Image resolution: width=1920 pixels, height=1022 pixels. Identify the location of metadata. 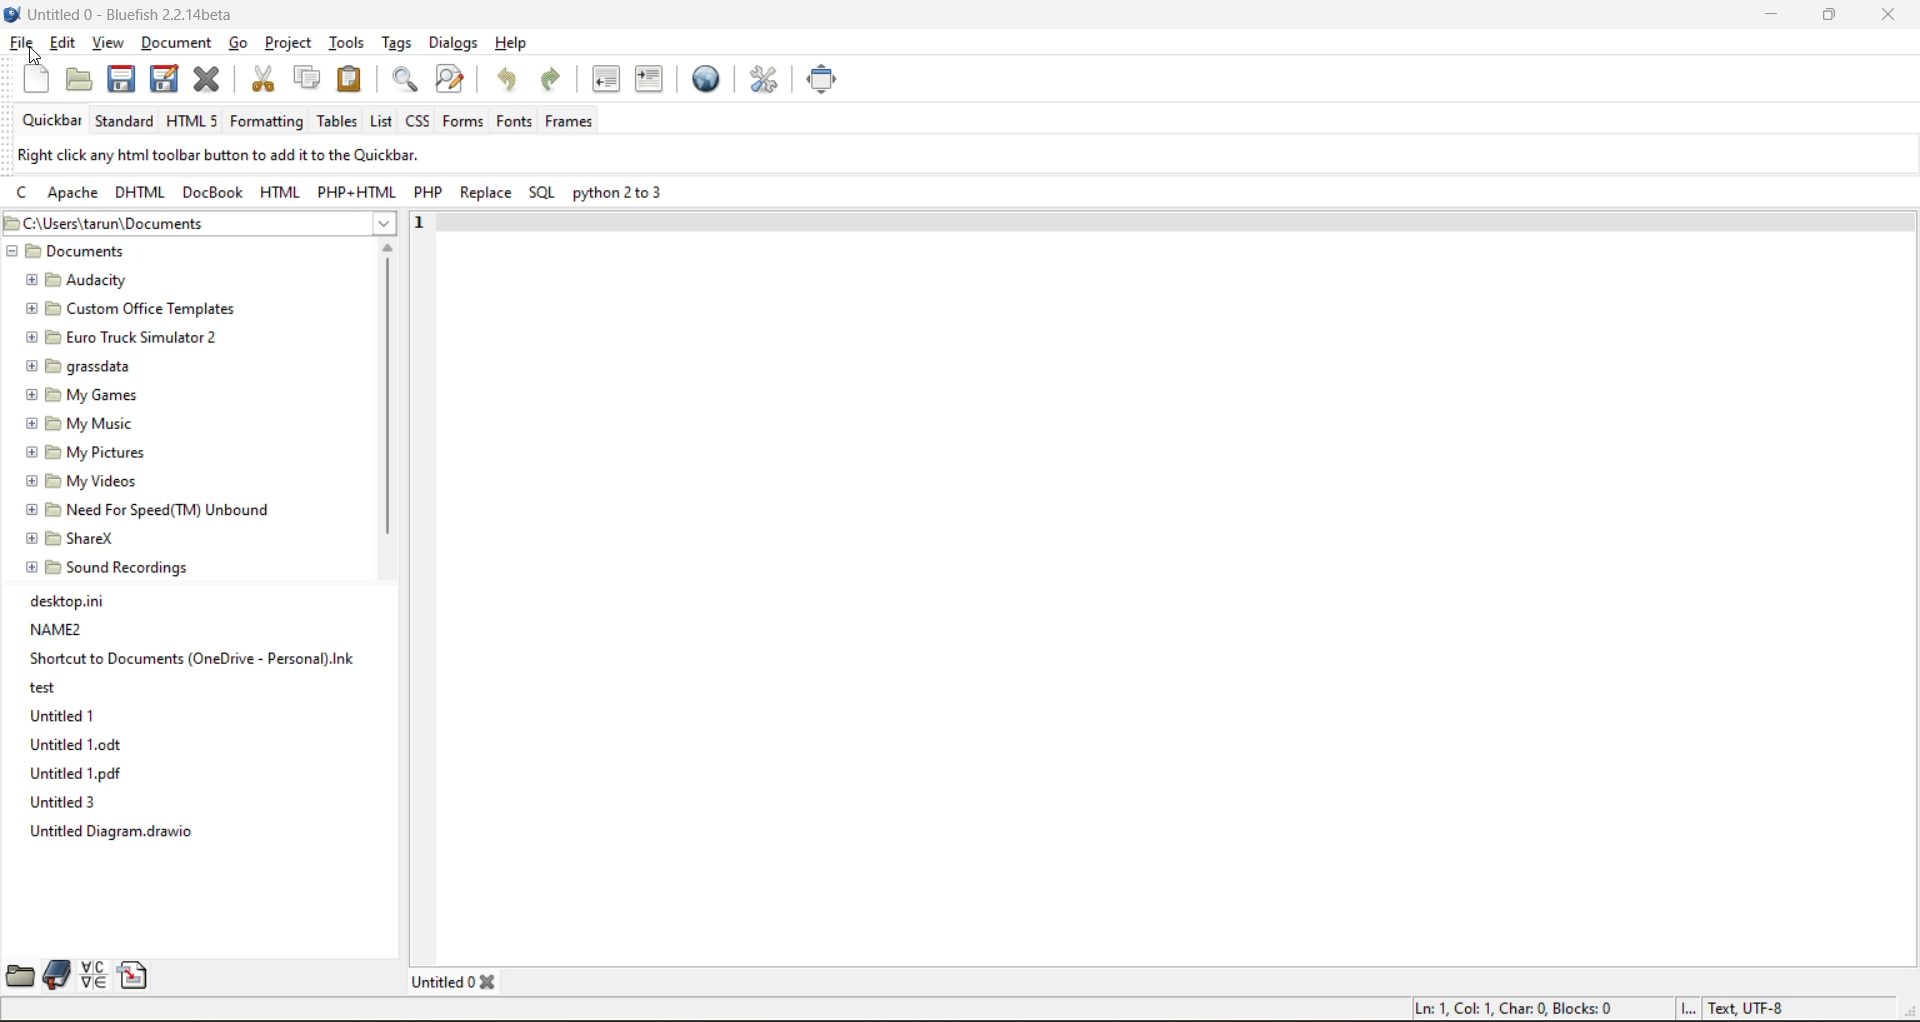
(1602, 1009).